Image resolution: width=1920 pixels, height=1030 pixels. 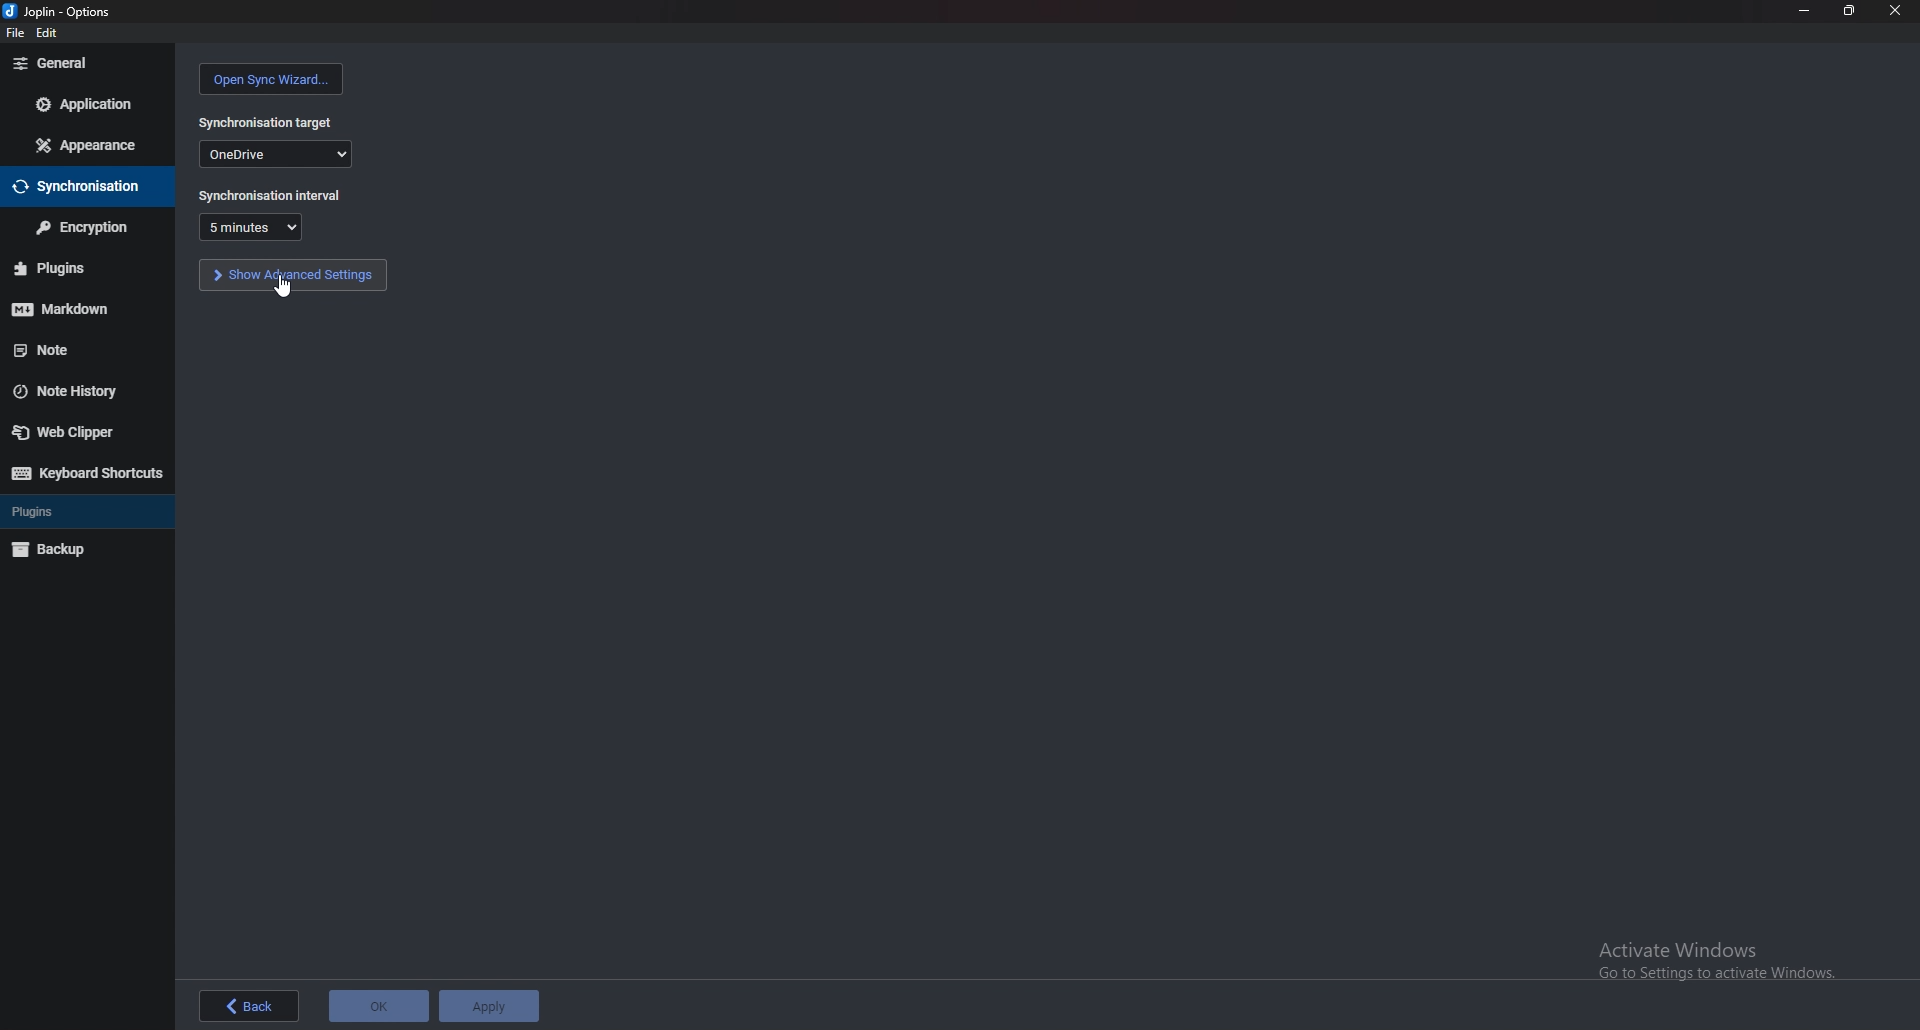 What do you see at coordinates (50, 34) in the screenshot?
I see `edit` at bounding box center [50, 34].